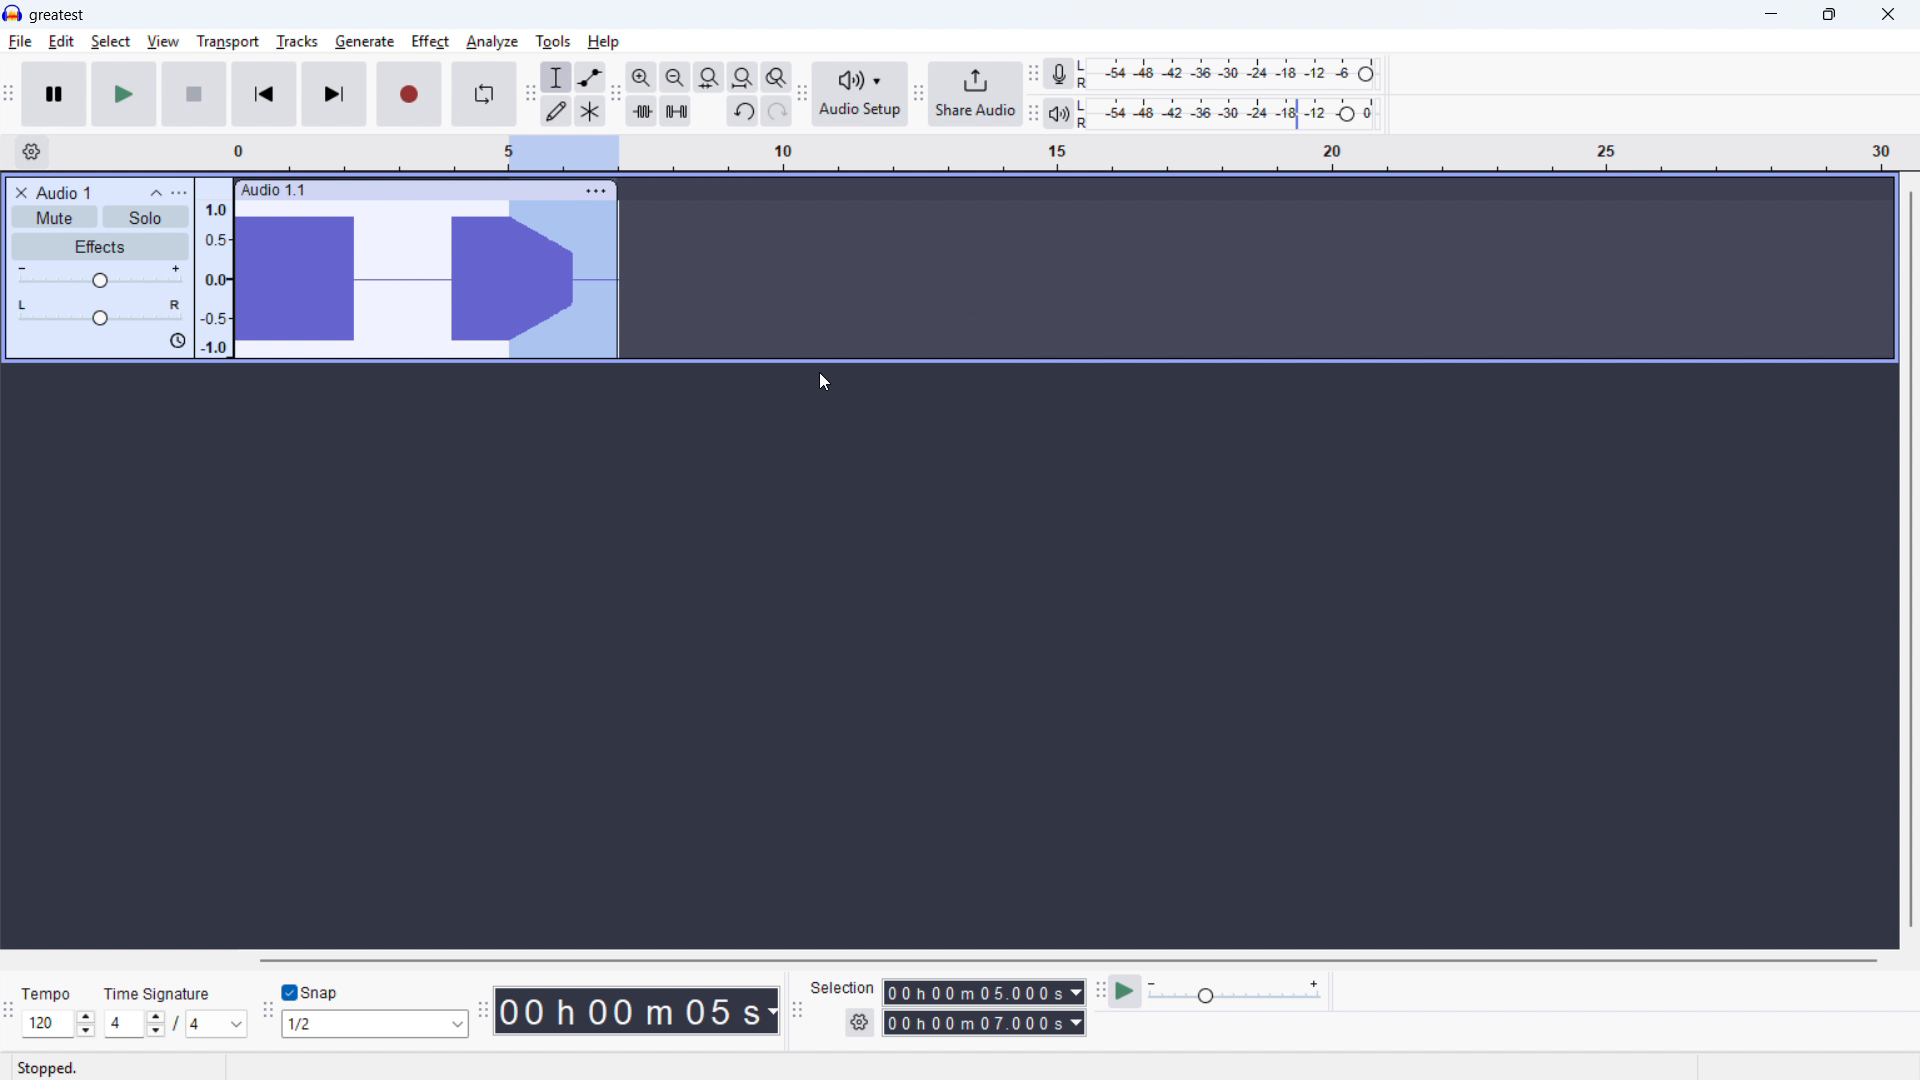  What do you see at coordinates (177, 1025) in the screenshot?
I see `Set time signature ` at bounding box center [177, 1025].